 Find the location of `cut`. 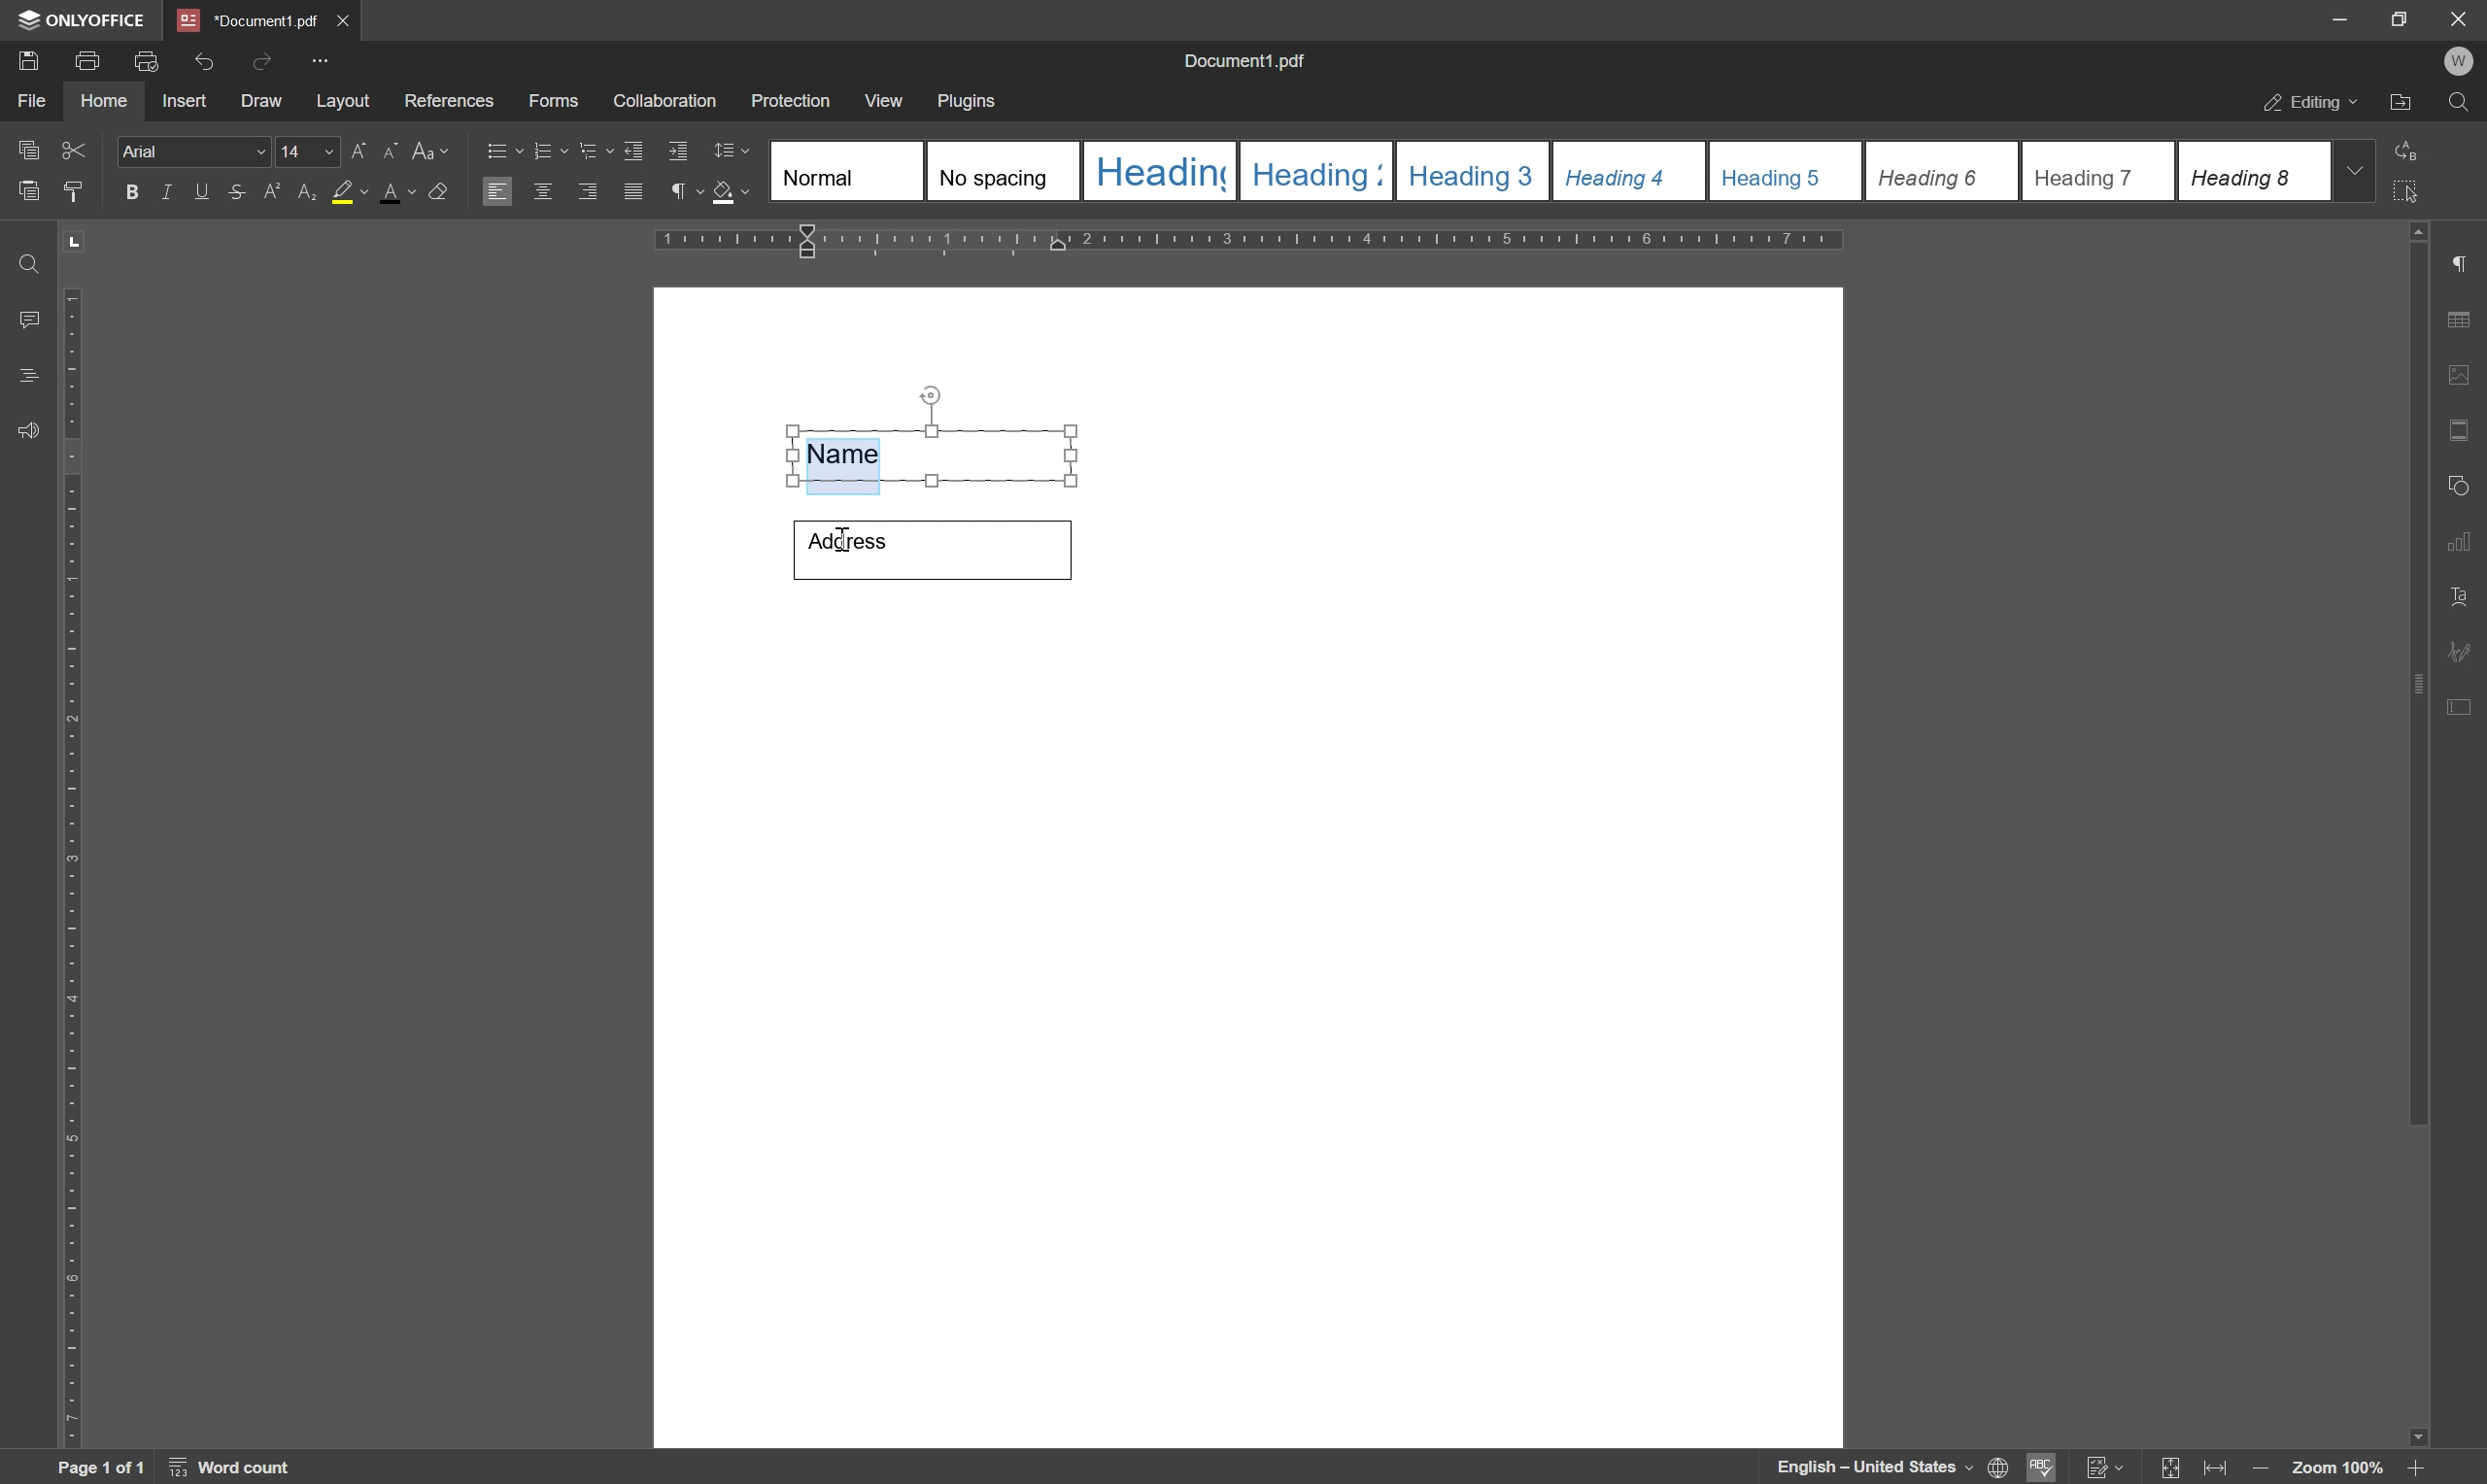

cut is located at coordinates (73, 148).